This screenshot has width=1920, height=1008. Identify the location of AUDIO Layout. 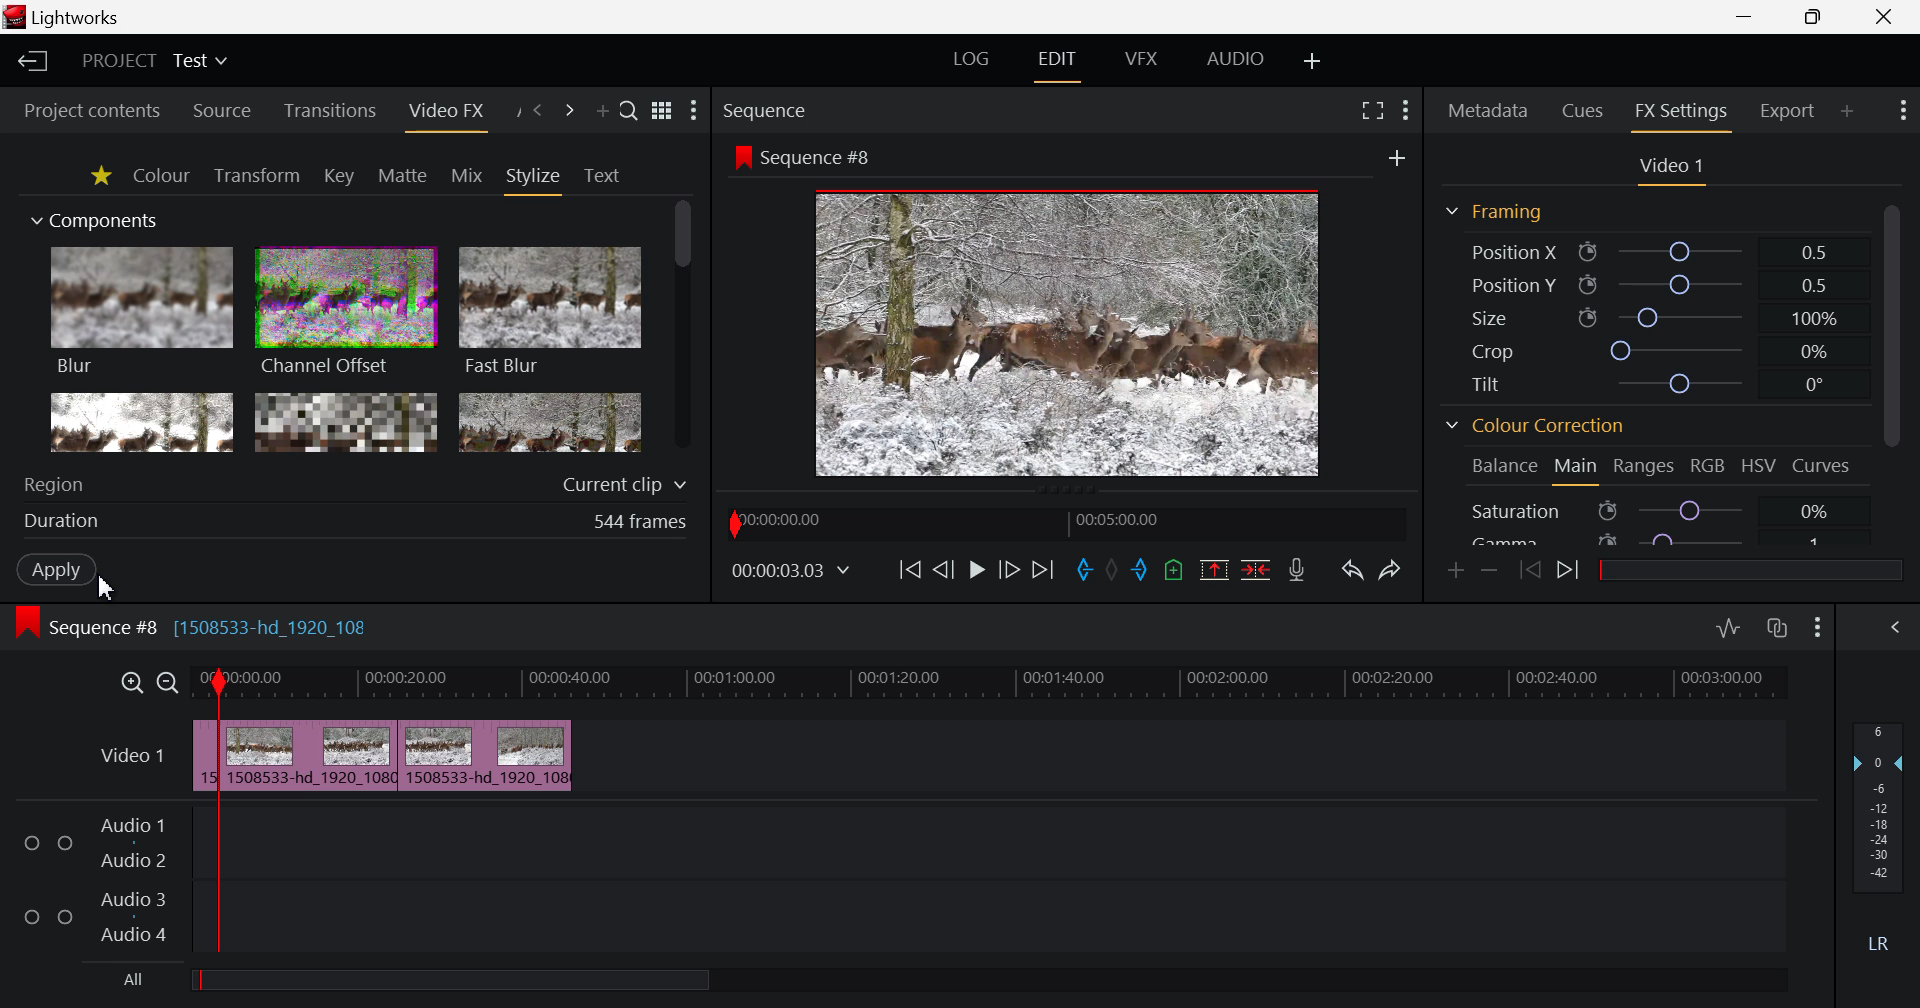
(1235, 59).